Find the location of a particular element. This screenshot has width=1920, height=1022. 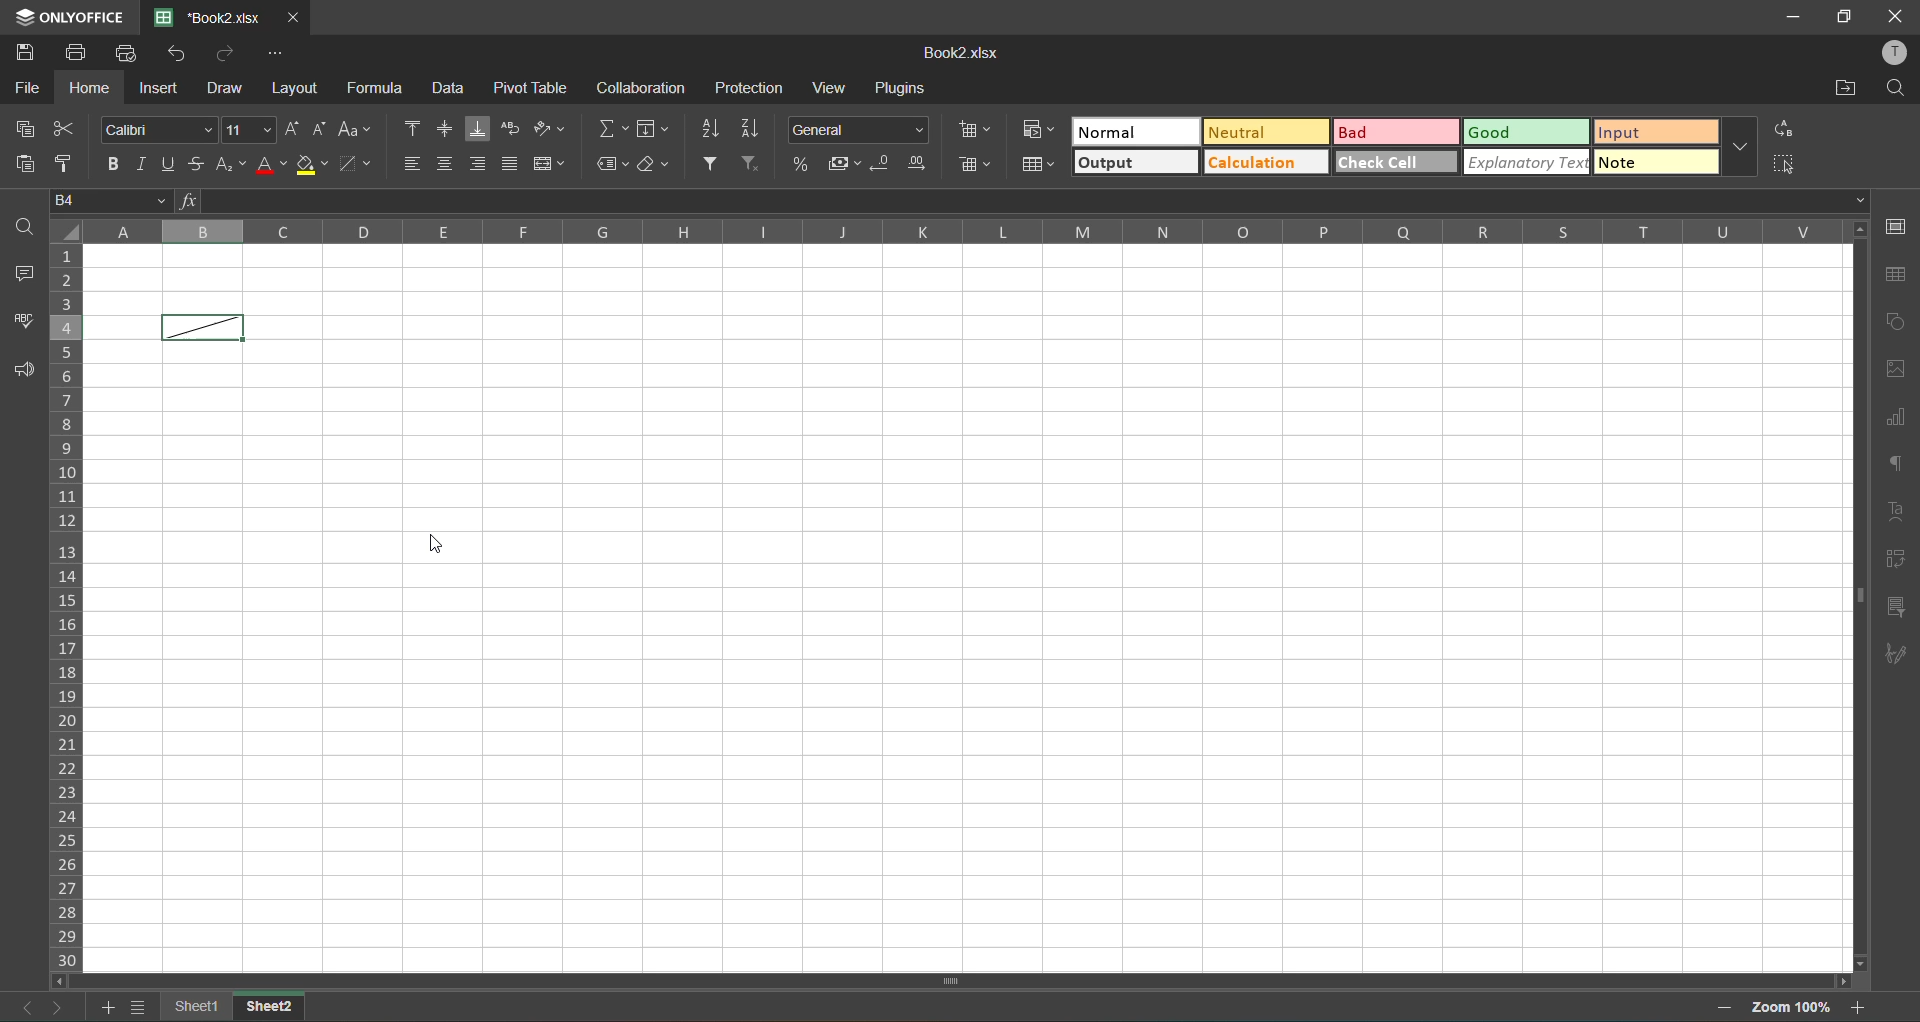

insert is located at coordinates (161, 89).